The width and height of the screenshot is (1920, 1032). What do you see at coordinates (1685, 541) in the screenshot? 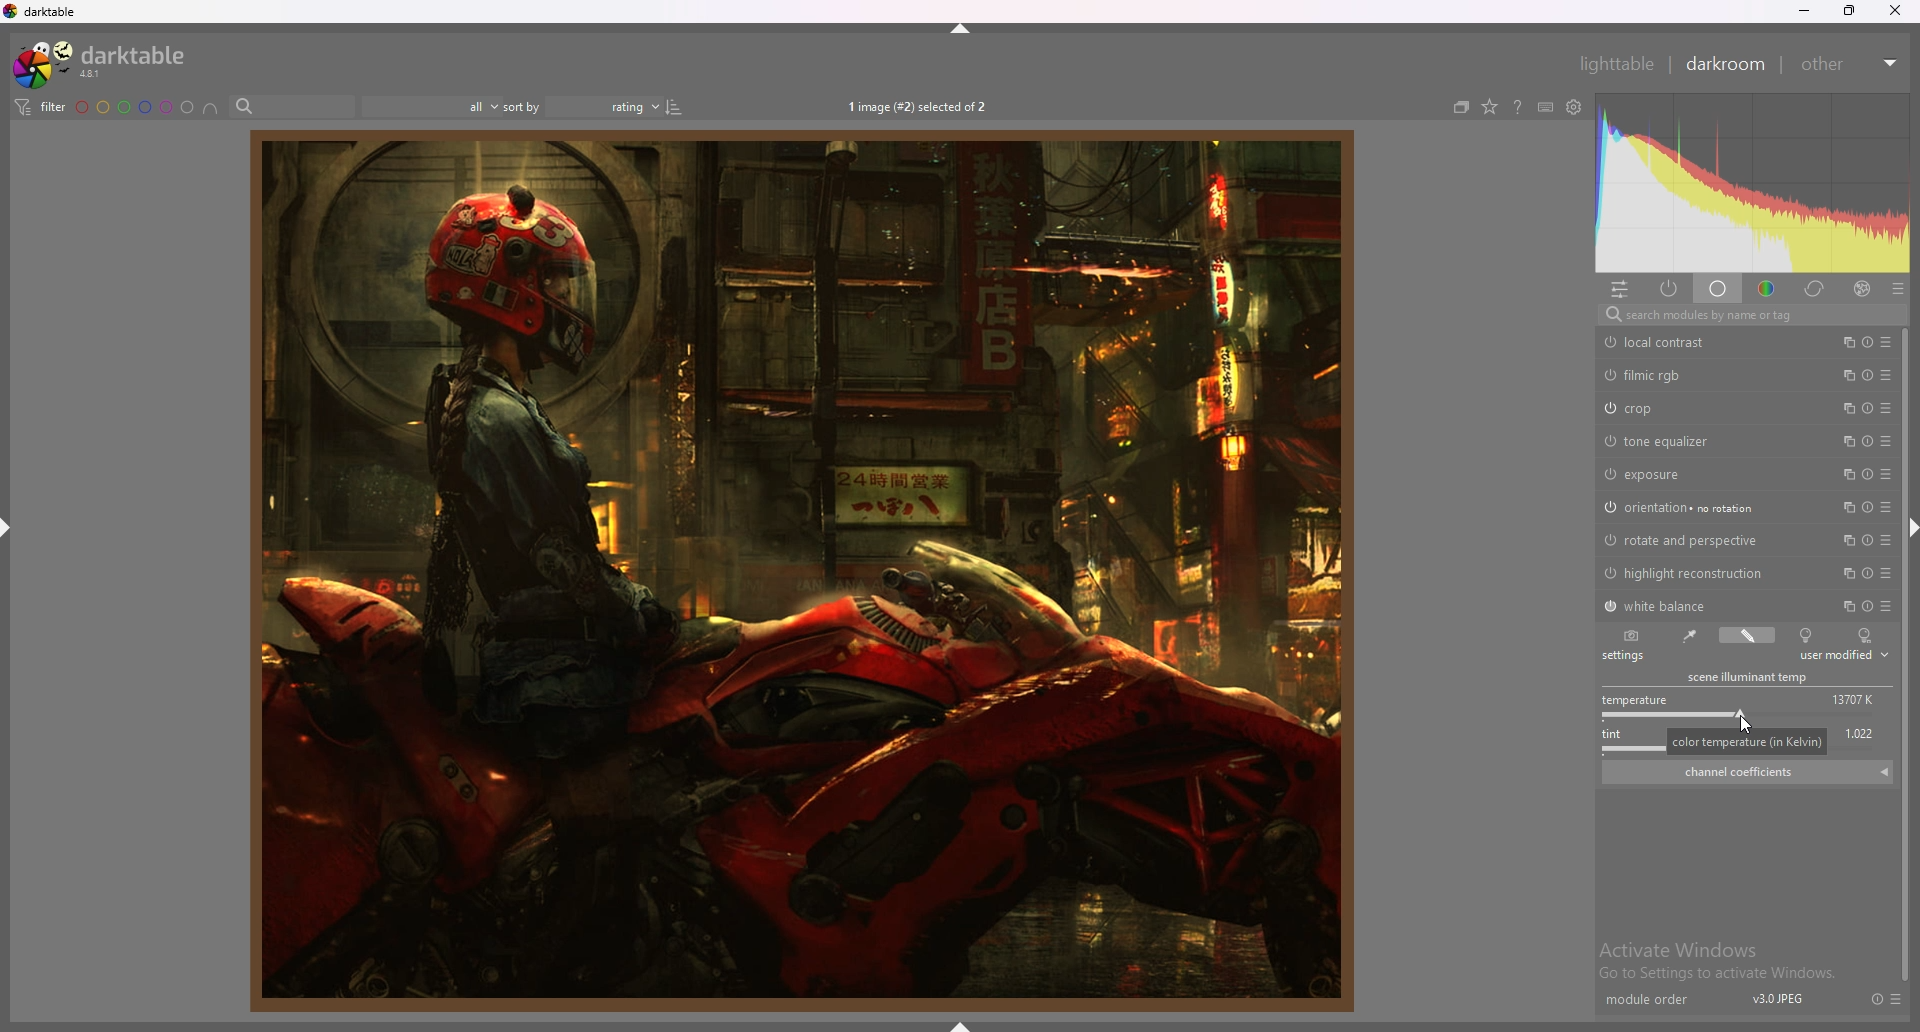
I see `rotate and perspective` at bounding box center [1685, 541].